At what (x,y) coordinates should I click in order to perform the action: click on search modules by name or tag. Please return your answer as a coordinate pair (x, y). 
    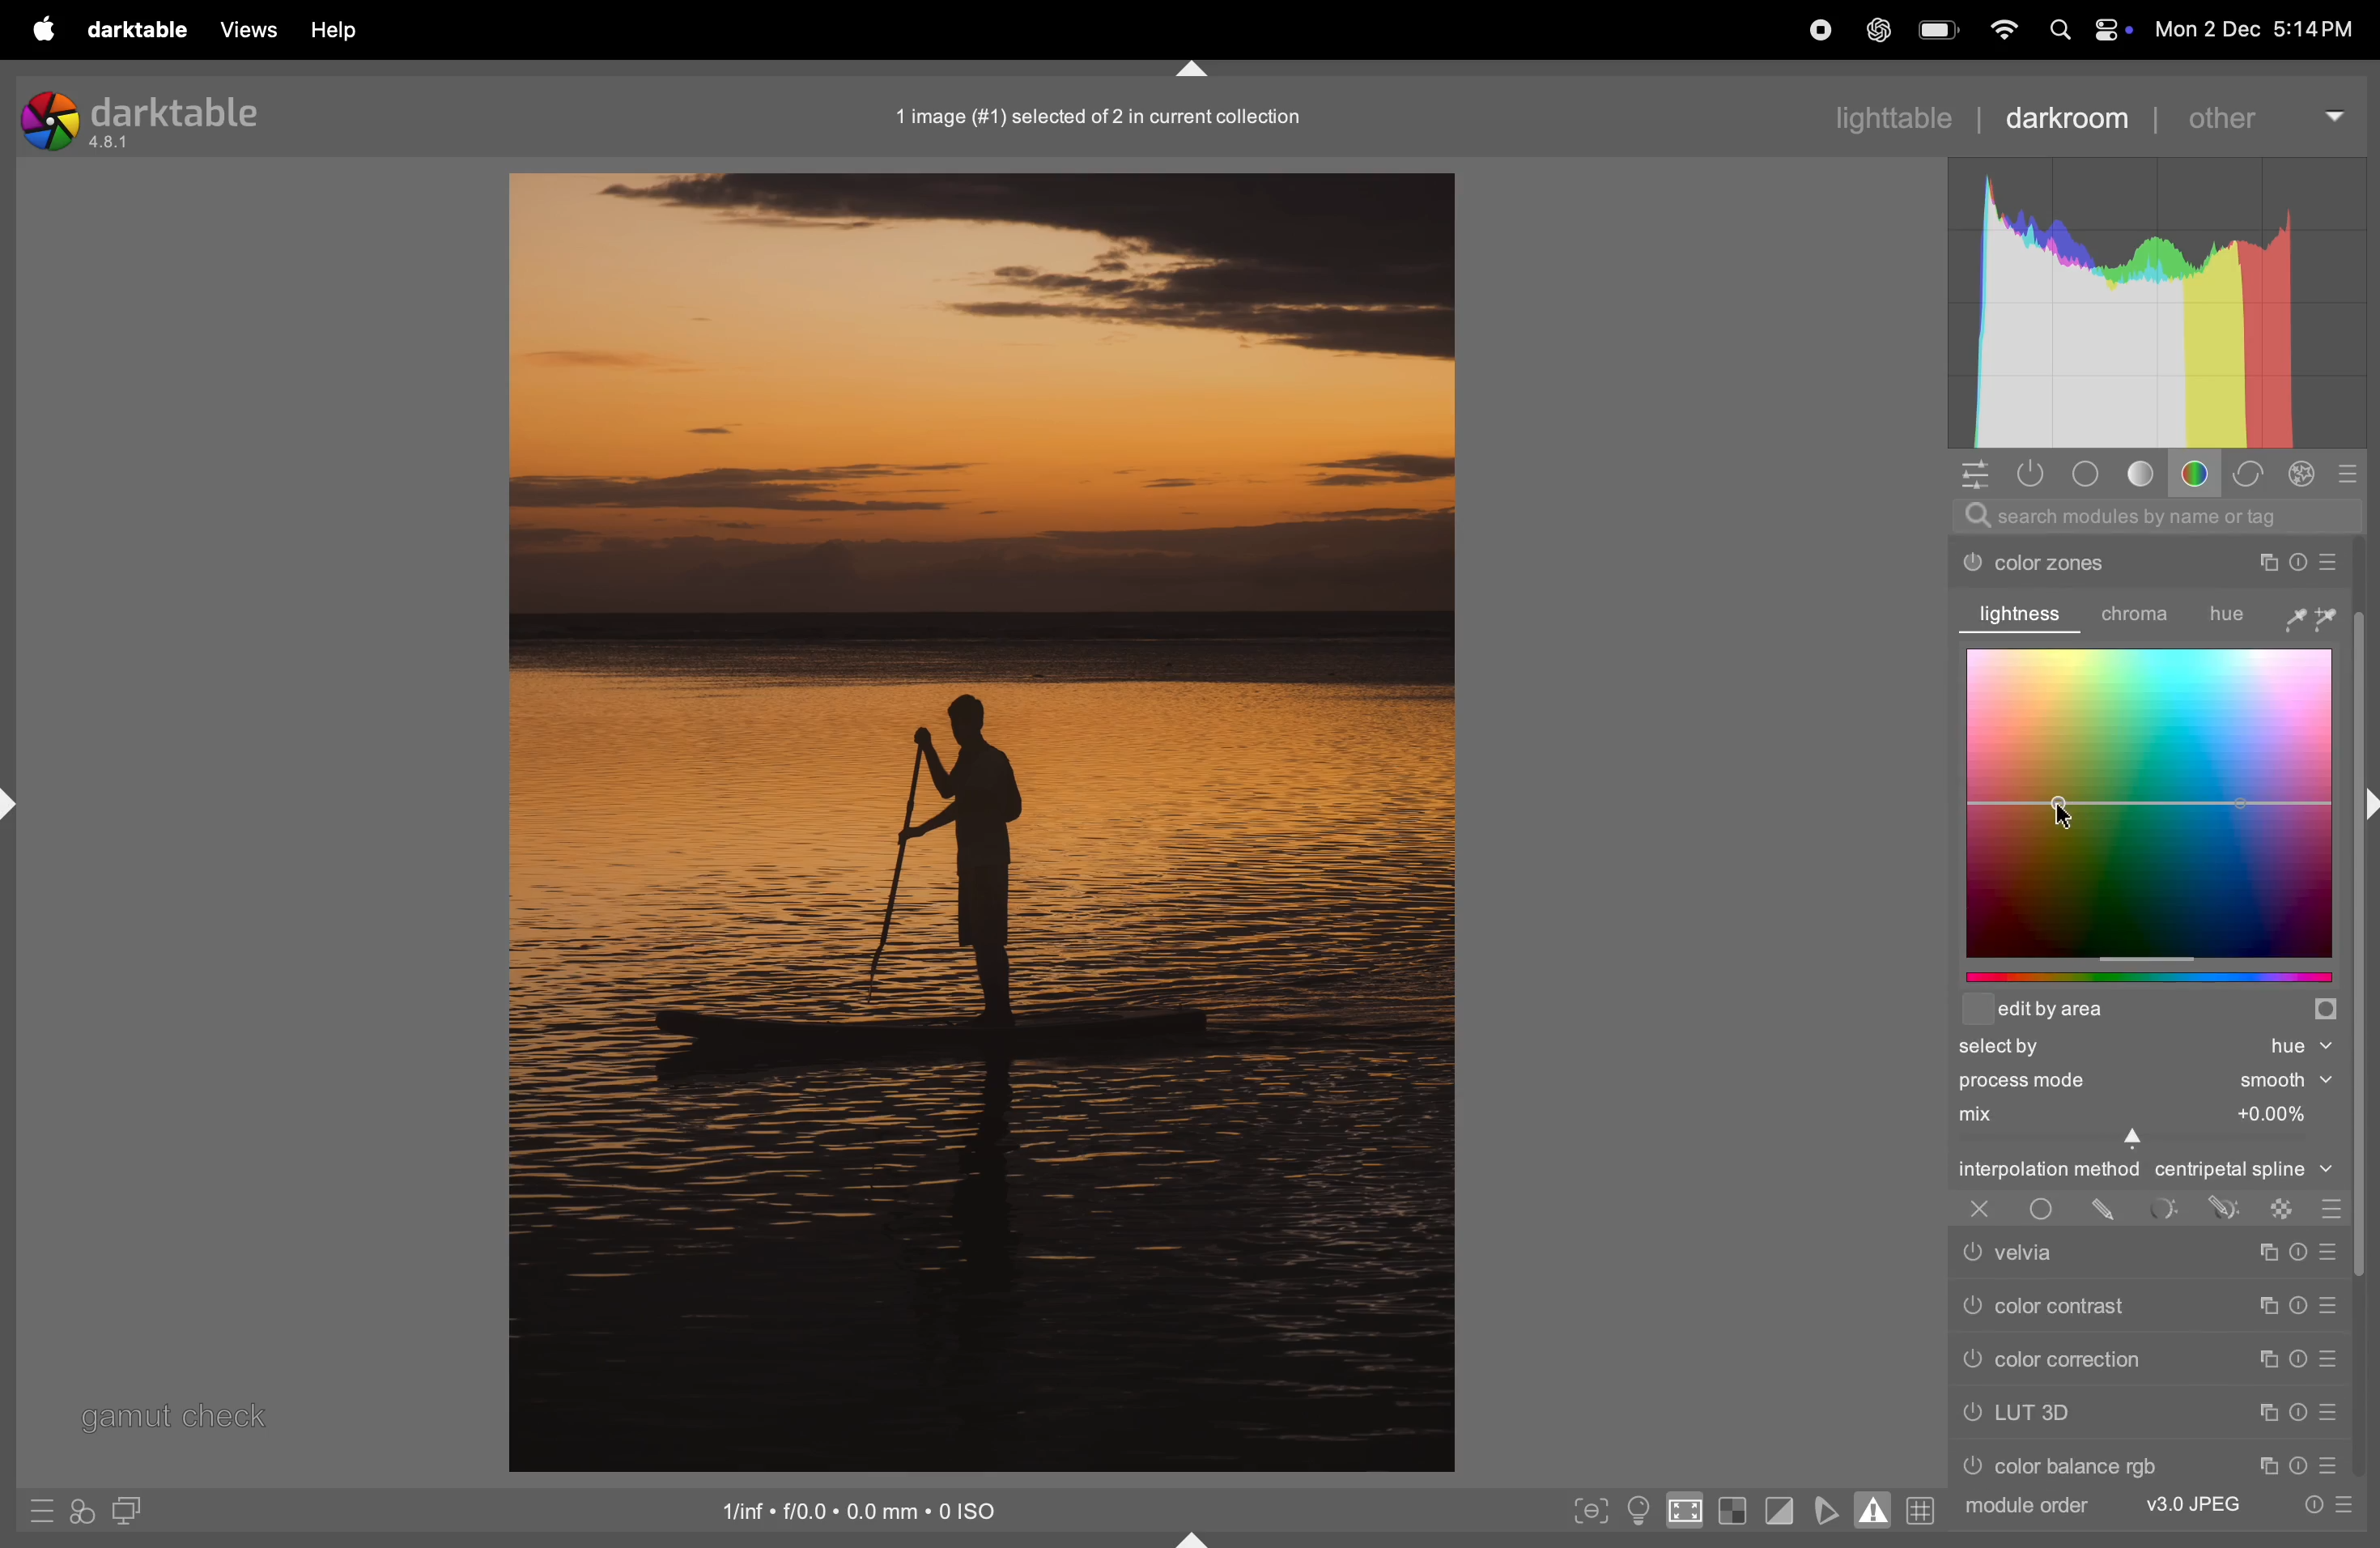
    Looking at the image, I should click on (2157, 516).